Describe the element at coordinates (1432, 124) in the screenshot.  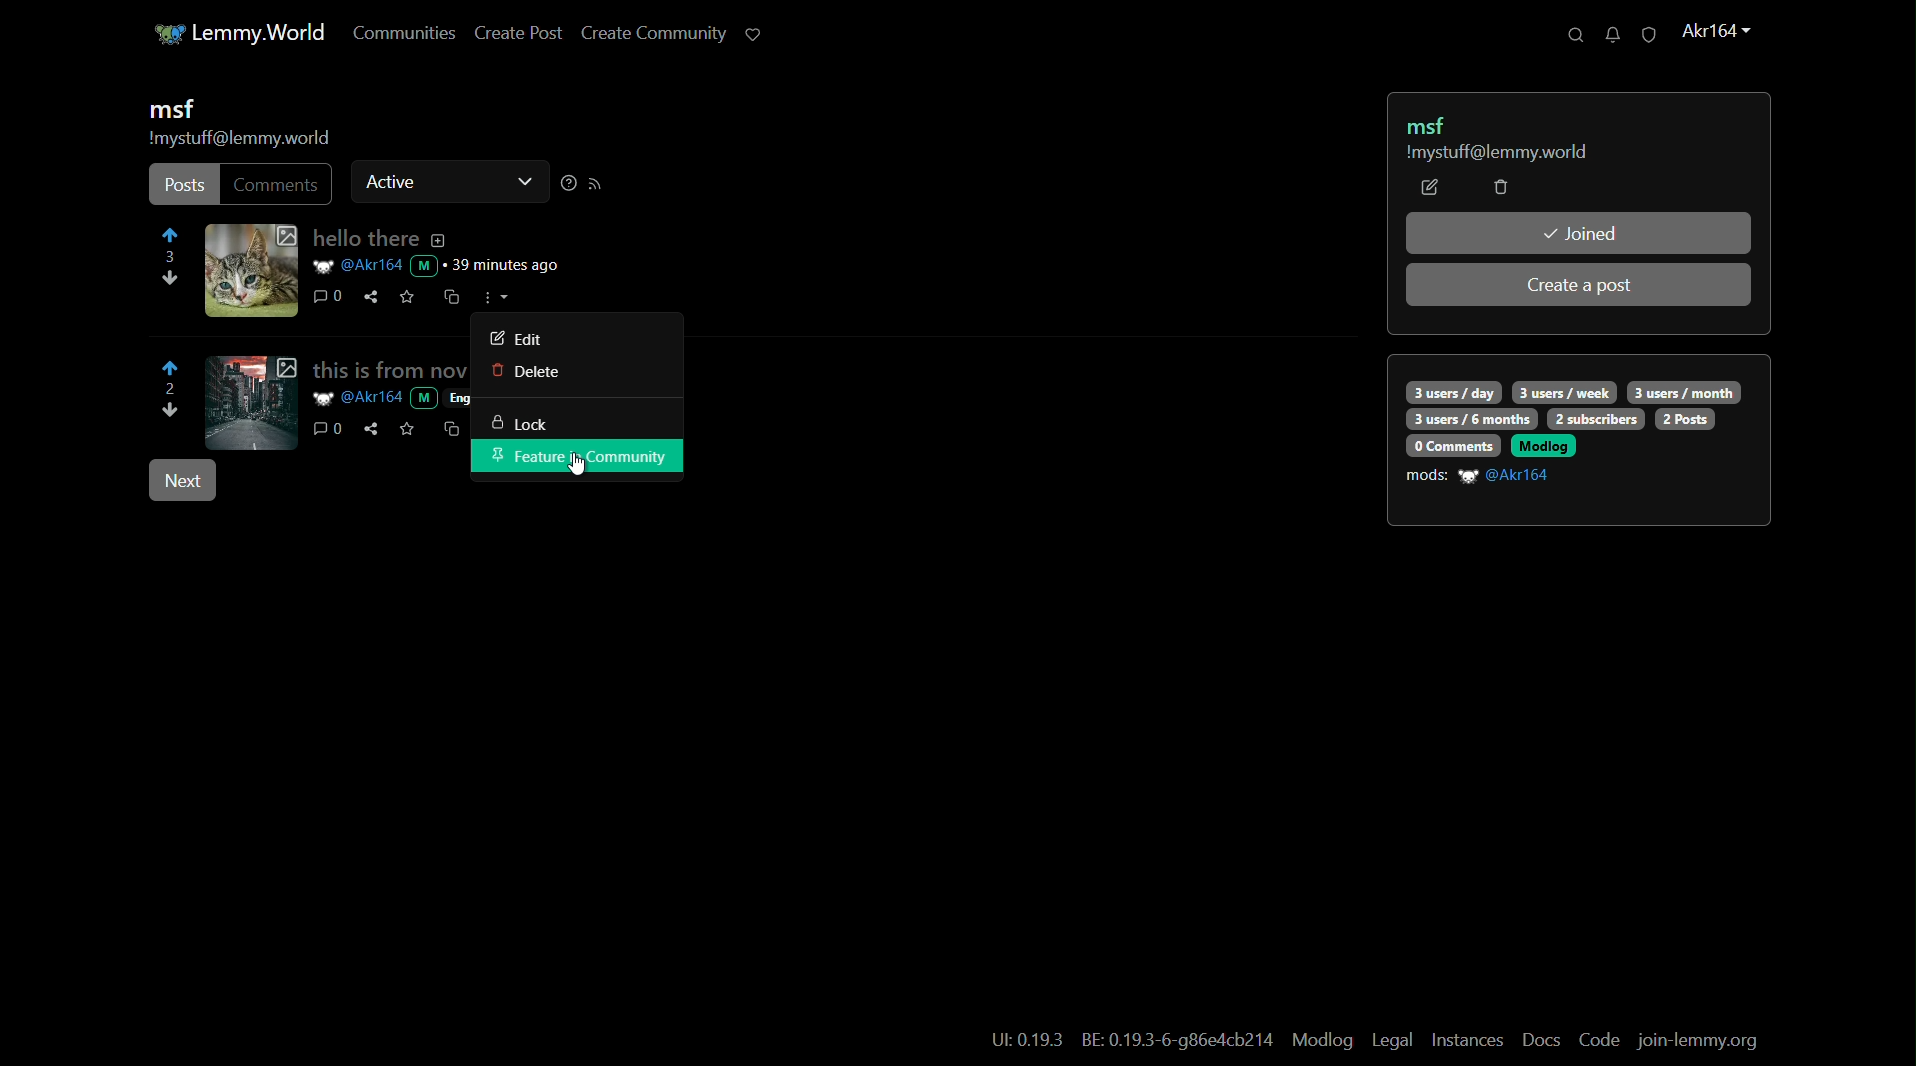
I see `community name` at that location.